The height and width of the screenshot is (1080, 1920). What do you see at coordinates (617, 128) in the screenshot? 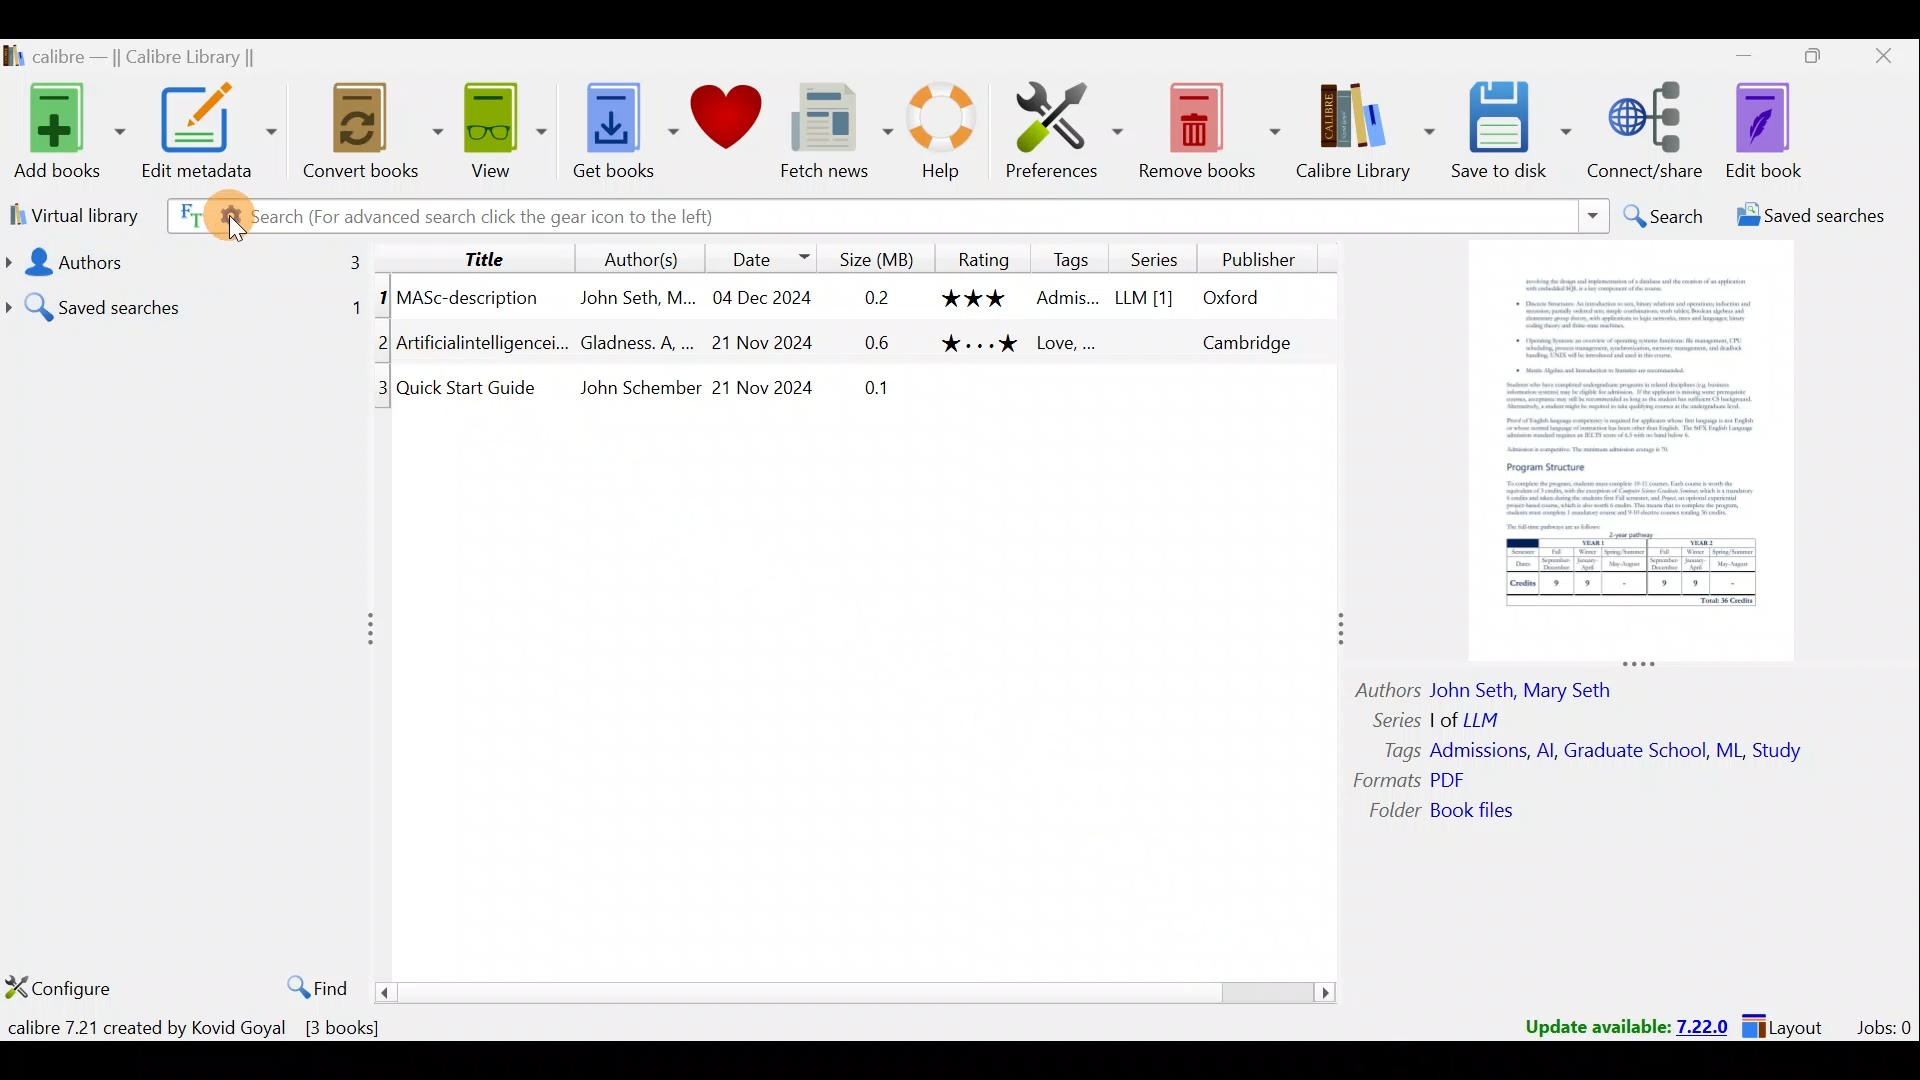
I see `Get books` at bounding box center [617, 128].